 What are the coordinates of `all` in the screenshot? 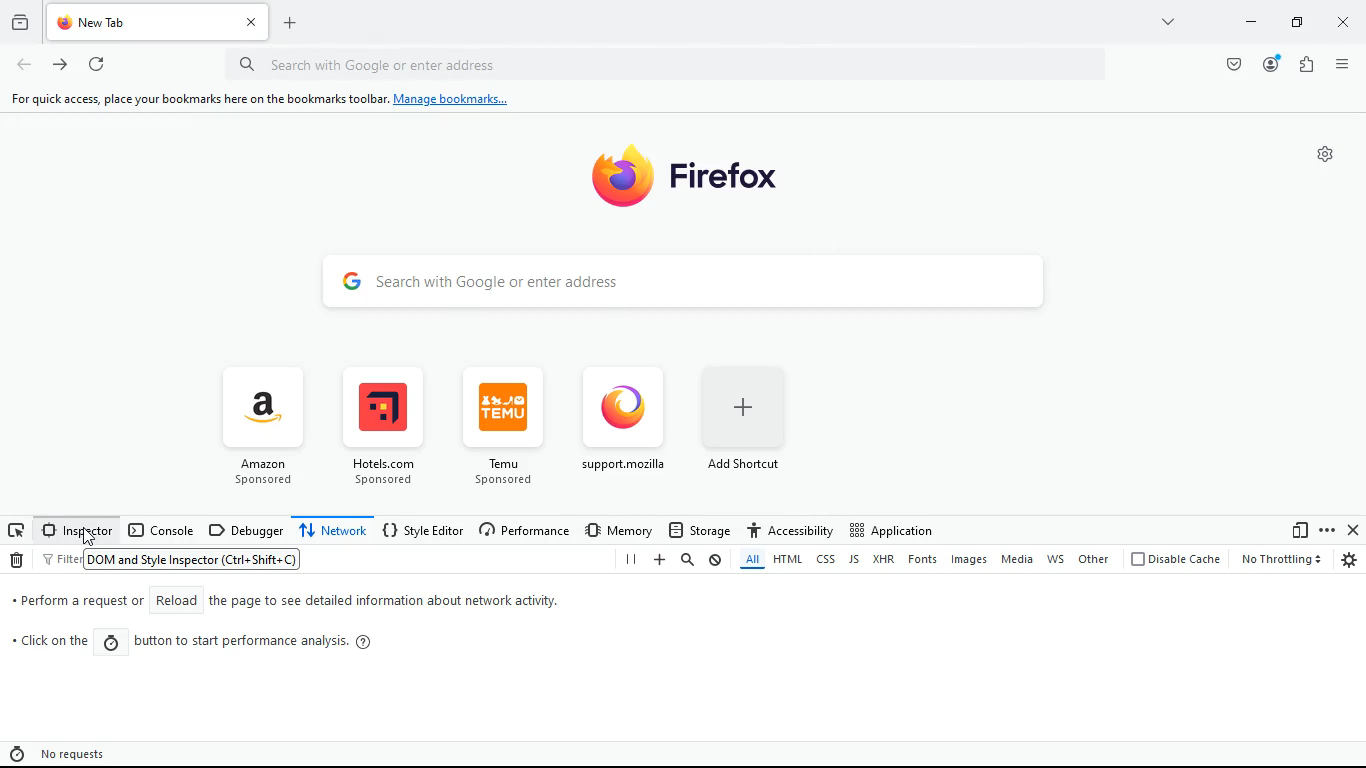 It's located at (748, 562).